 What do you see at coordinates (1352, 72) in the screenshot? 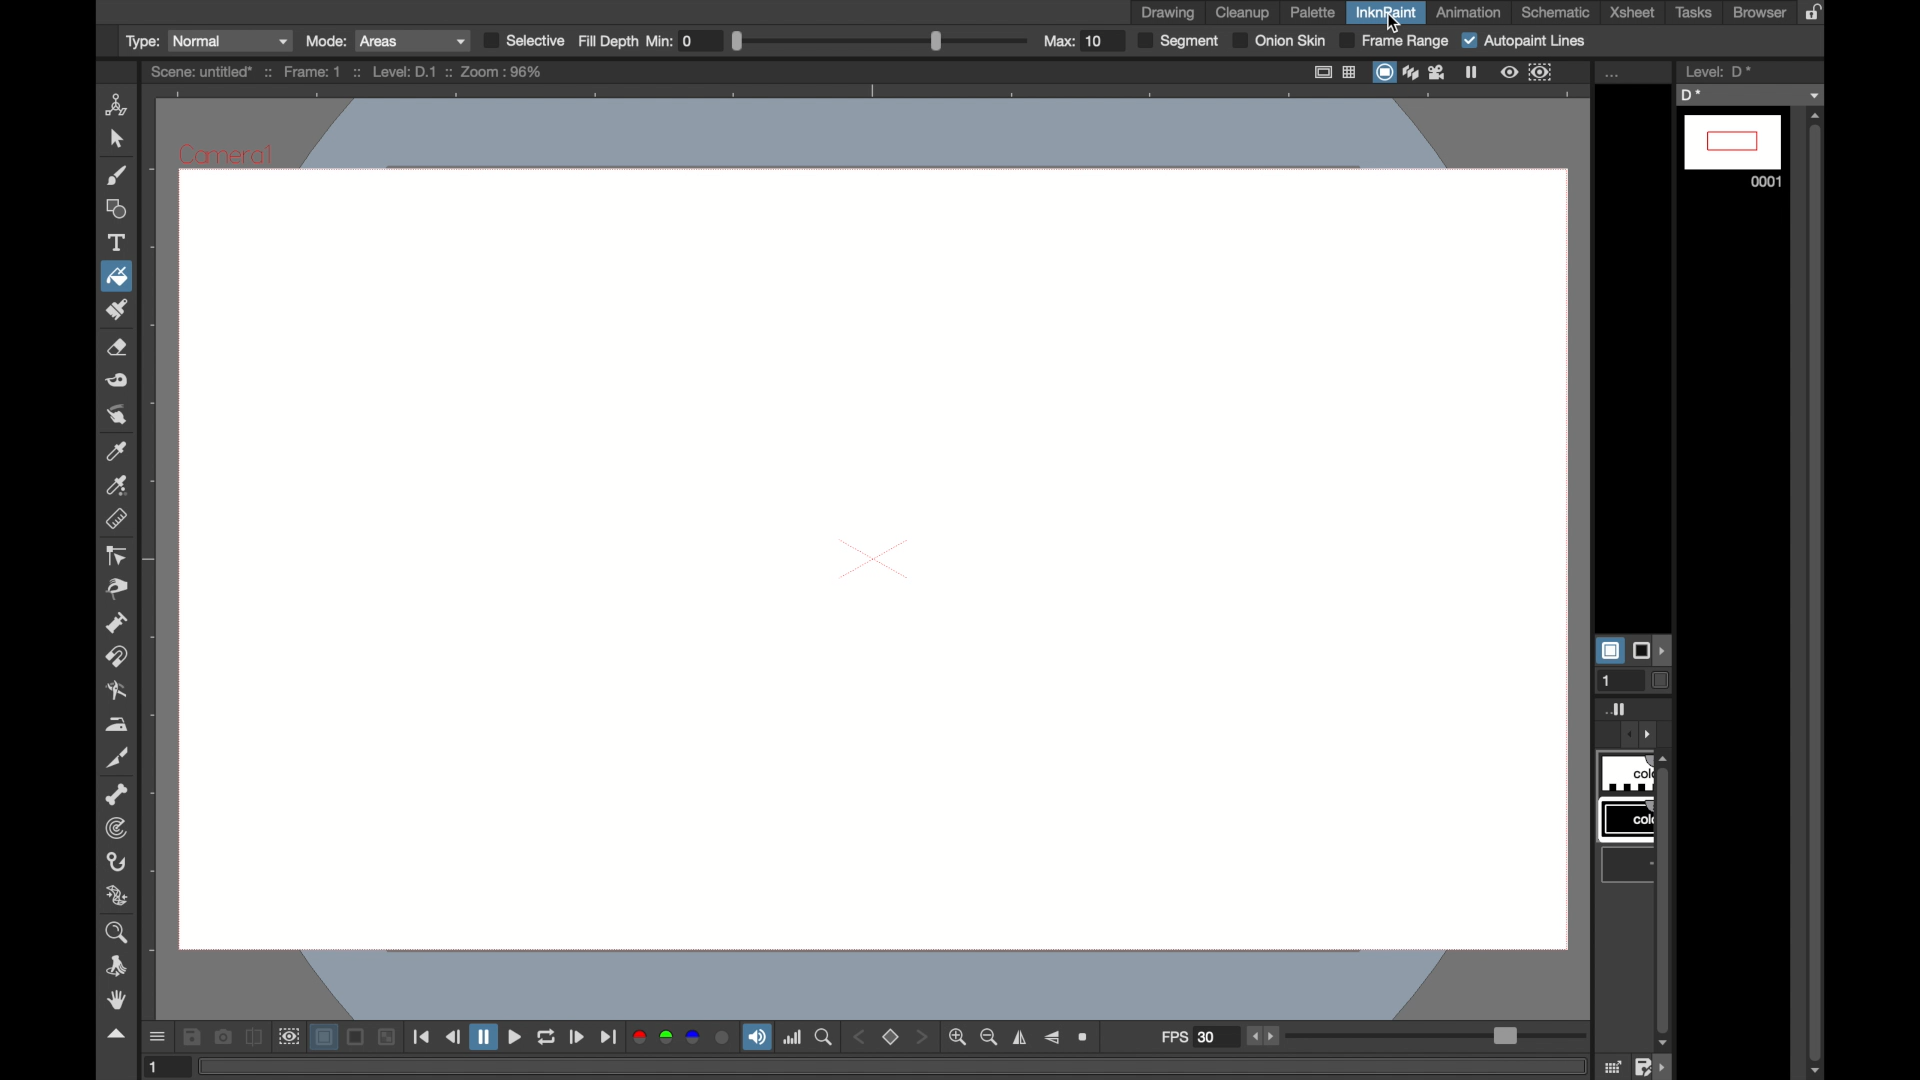
I see `table` at bounding box center [1352, 72].